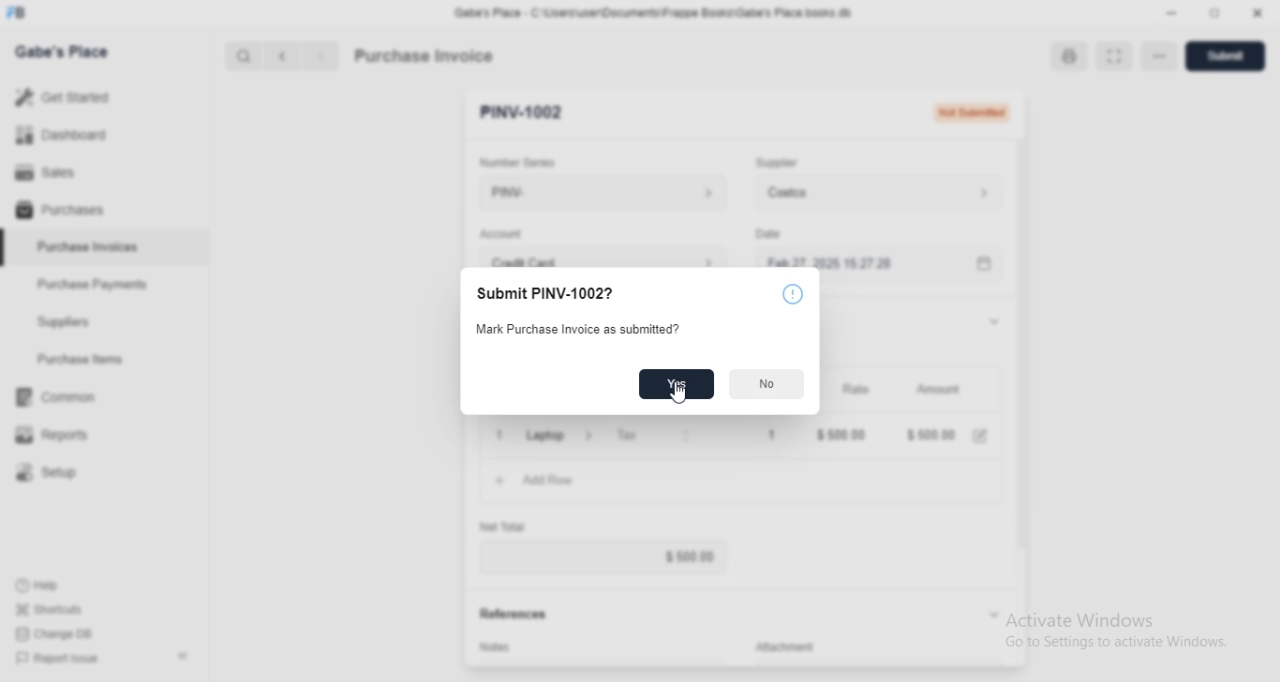 The height and width of the screenshot is (682, 1280). I want to click on No, so click(767, 384).